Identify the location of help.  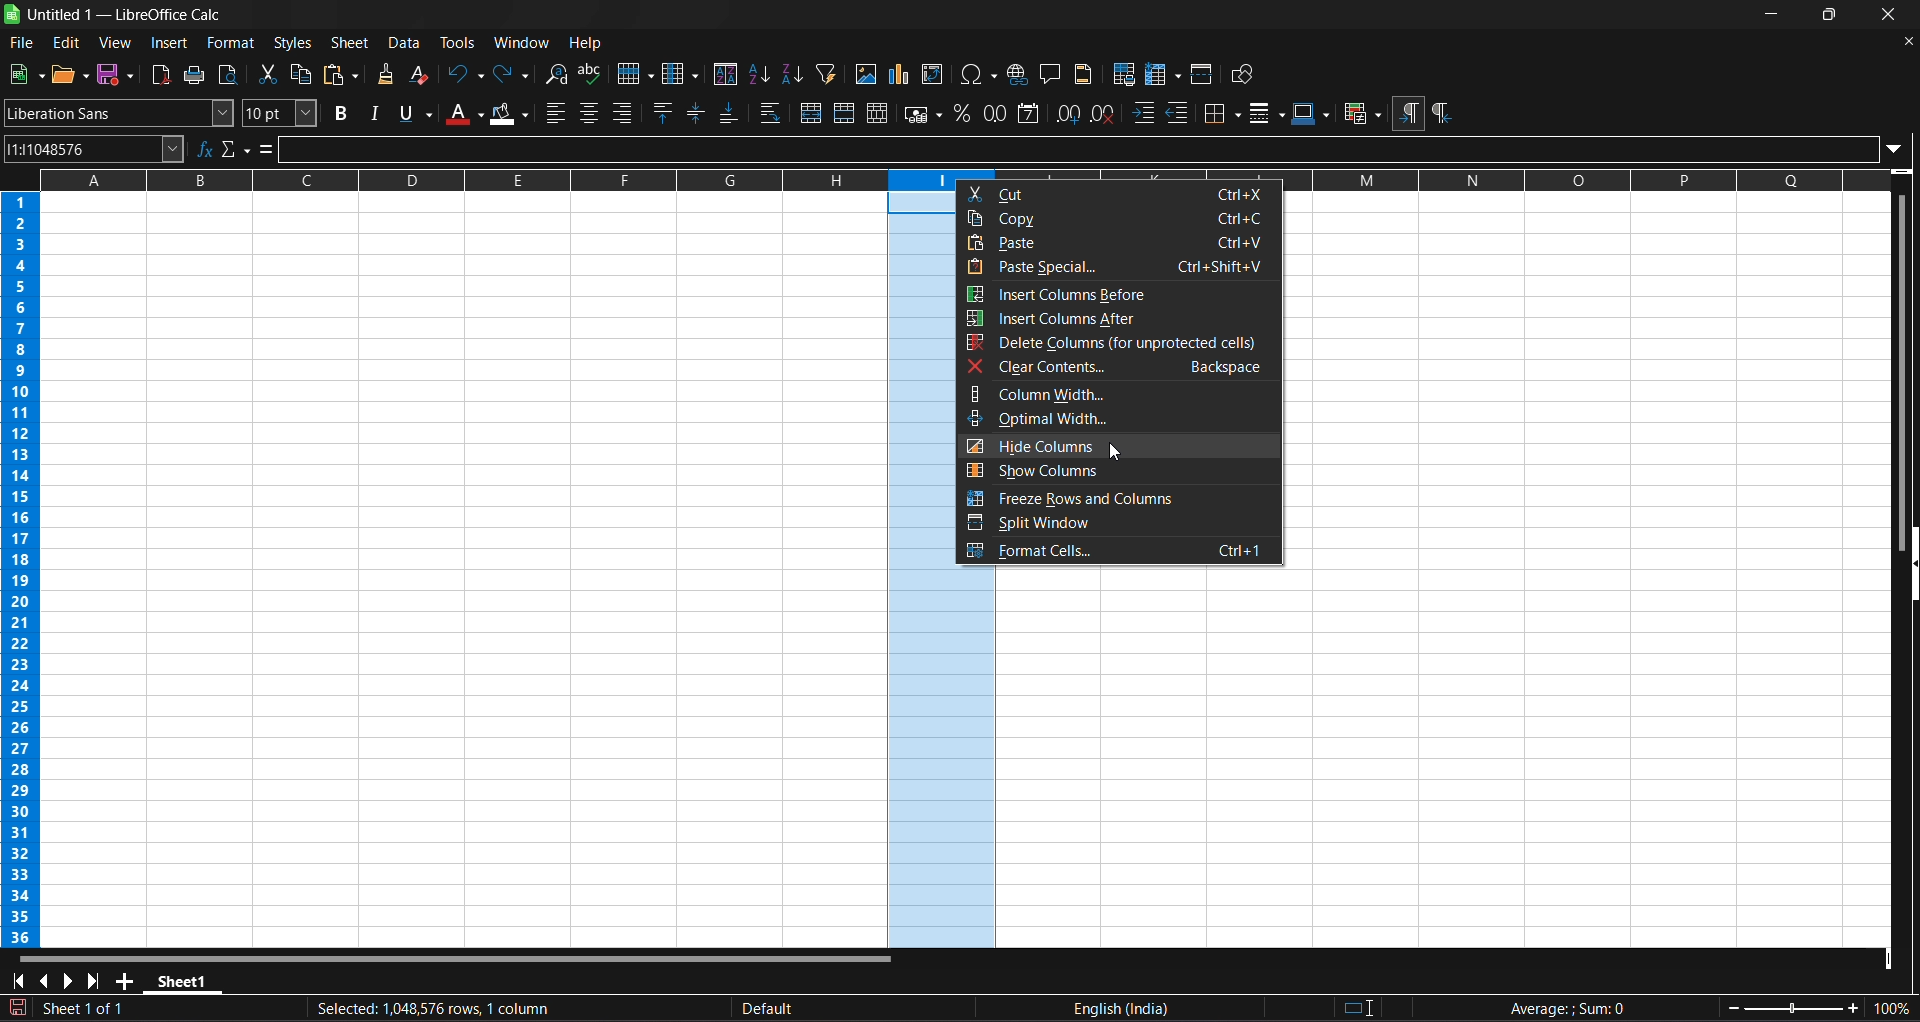
(588, 44).